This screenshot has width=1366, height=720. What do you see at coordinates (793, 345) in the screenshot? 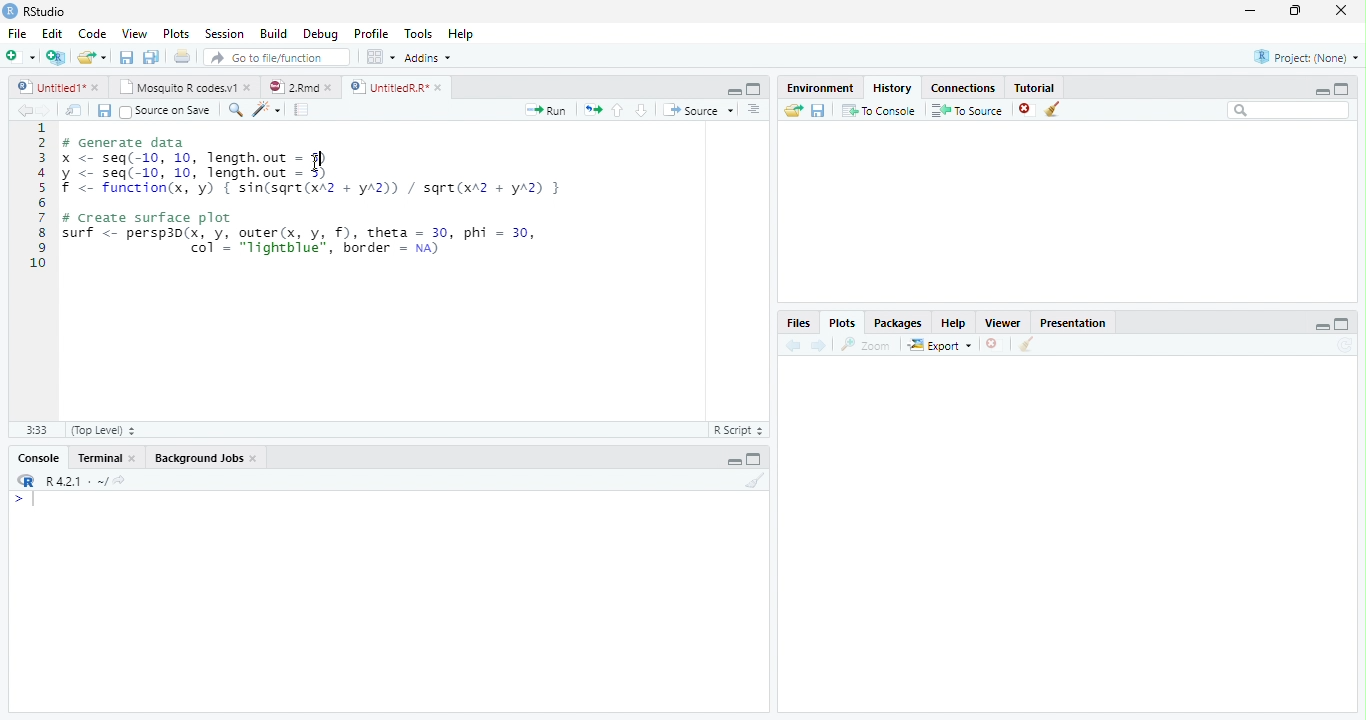
I see `Previous plot` at bounding box center [793, 345].